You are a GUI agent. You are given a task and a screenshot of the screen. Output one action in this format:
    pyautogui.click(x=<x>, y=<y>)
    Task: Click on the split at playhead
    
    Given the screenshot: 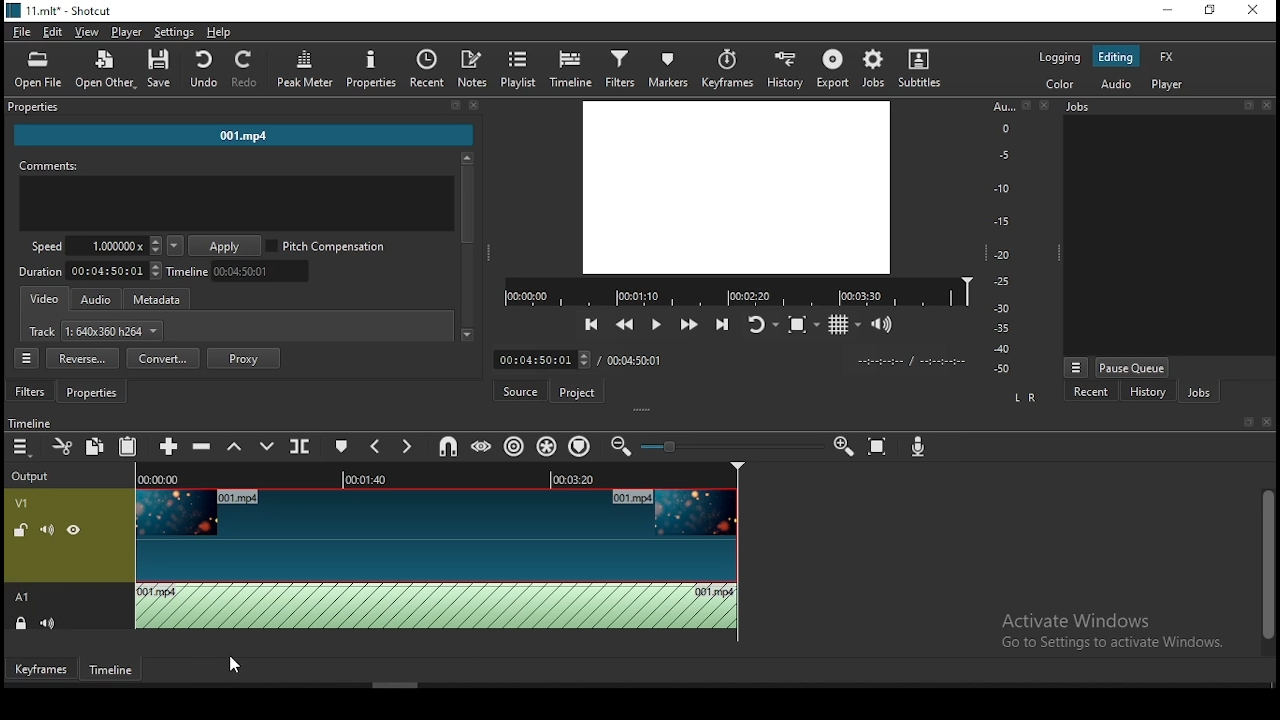 What is the action you would take?
    pyautogui.click(x=299, y=447)
    